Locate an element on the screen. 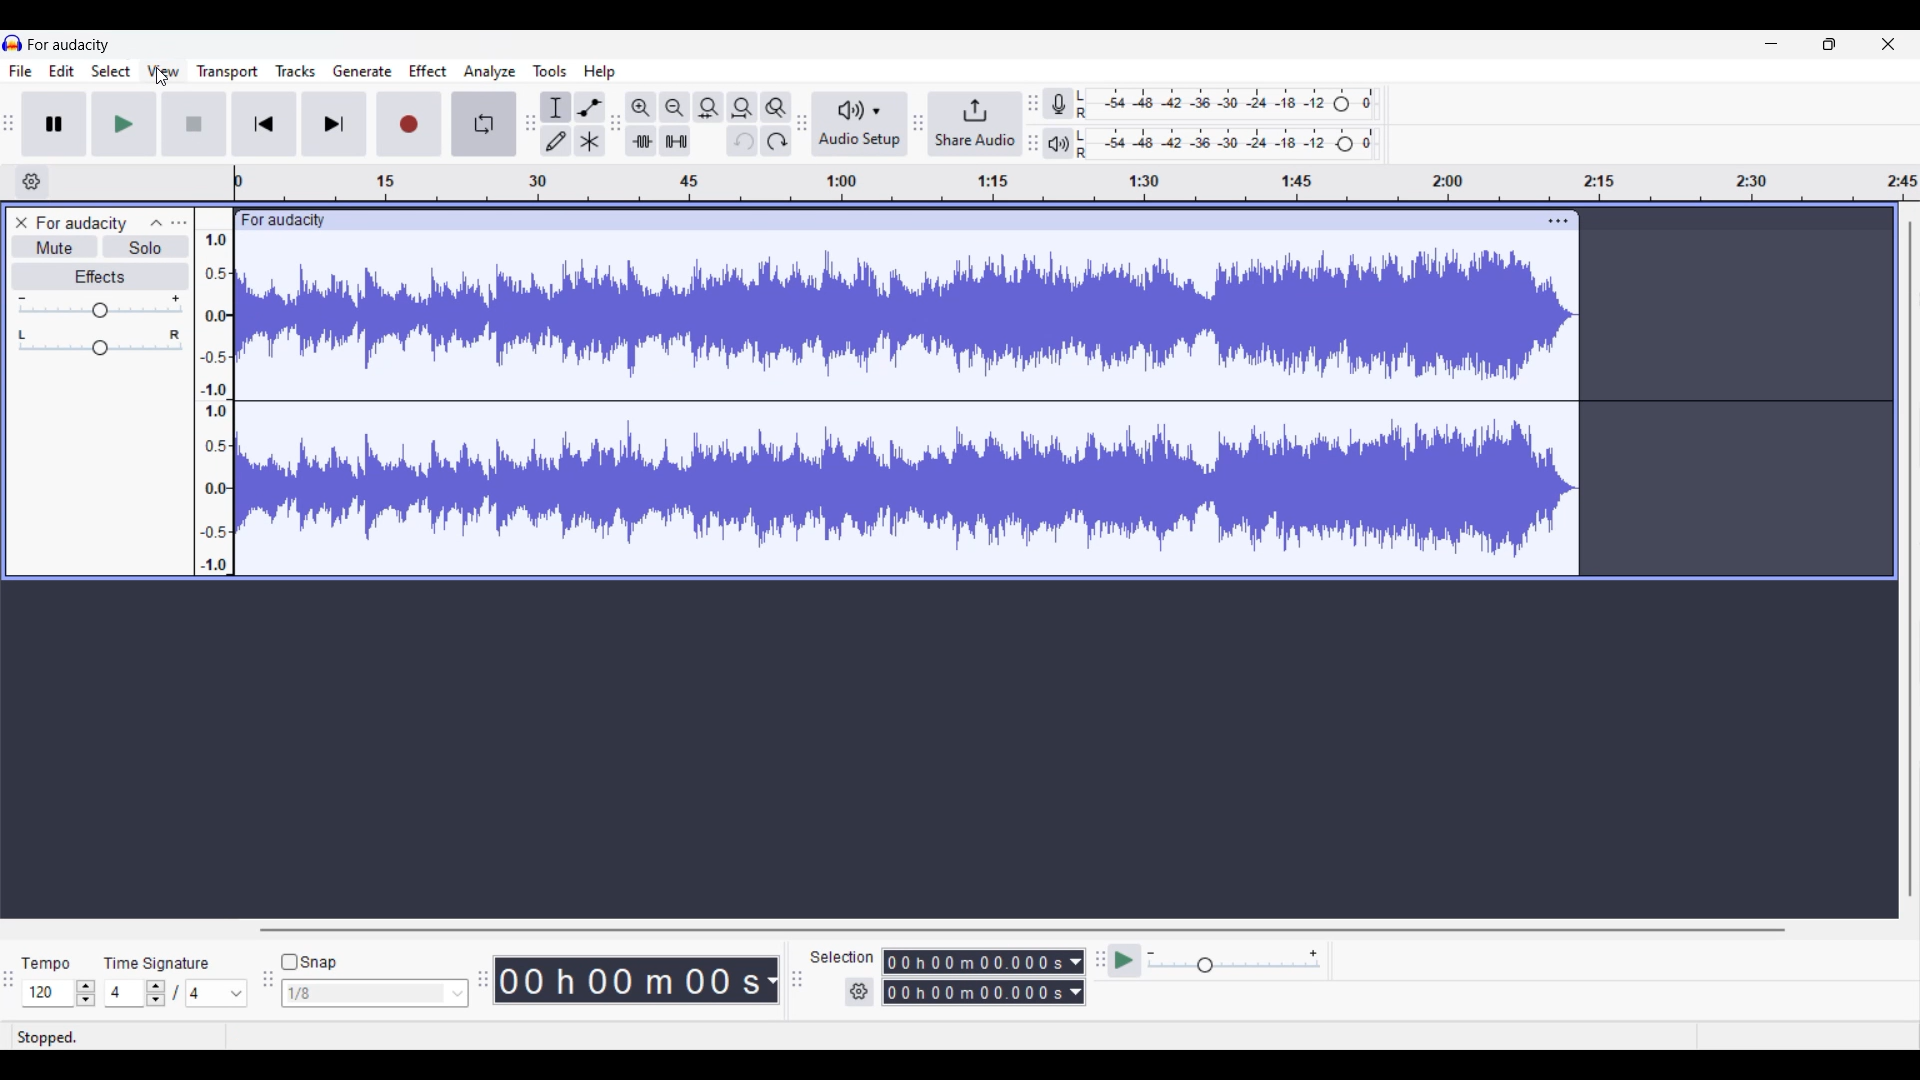 The height and width of the screenshot is (1080, 1920). timestamp is located at coordinates (637, 978).